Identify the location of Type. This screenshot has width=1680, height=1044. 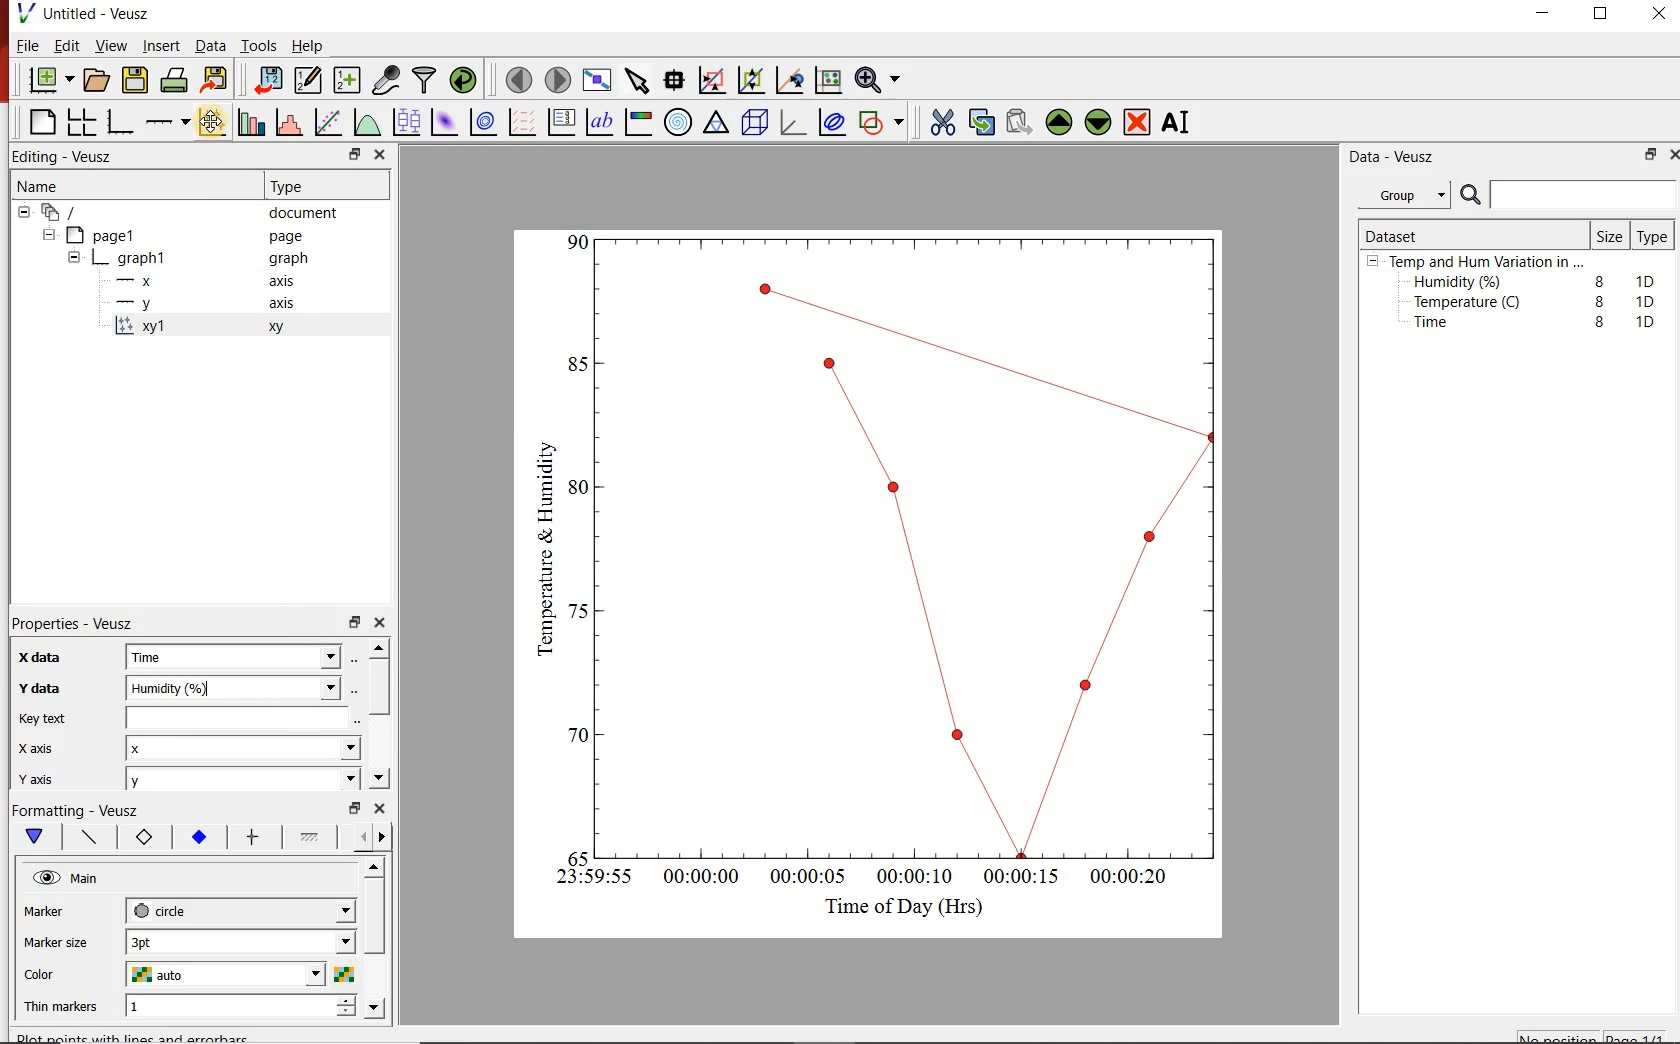
(1653, 238).